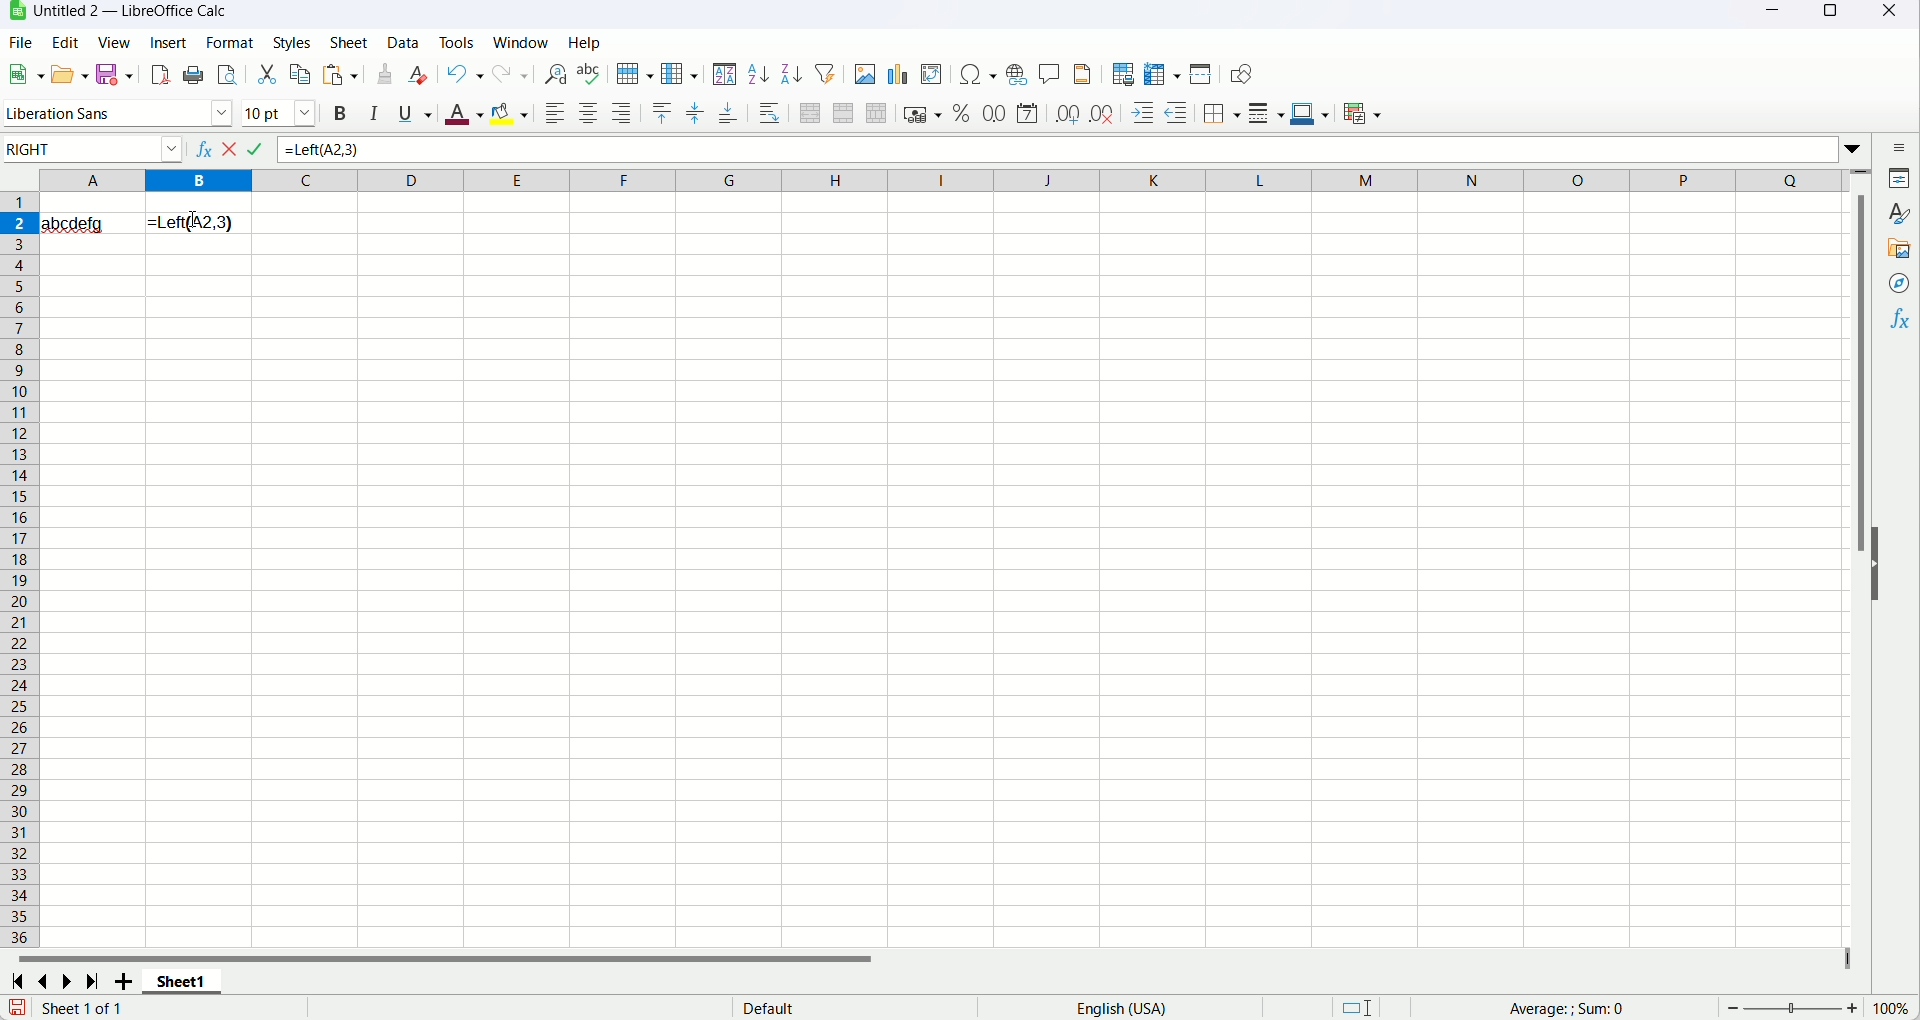  What do you see at coordinates (1121, 1008) in the screenshot?
I see `language` at bounding box center [1121, 1008].